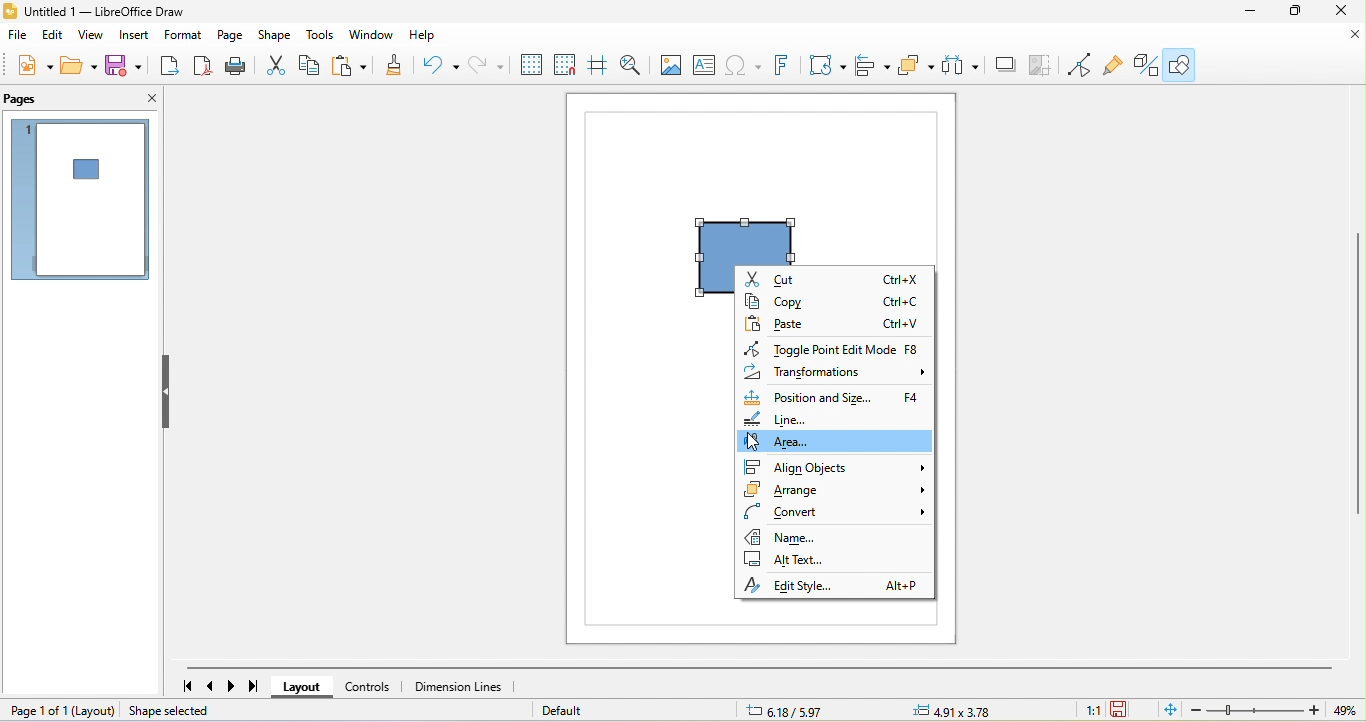  Describe the element at coordinates (89, 37) in the screenshot. I see `view` at that location.